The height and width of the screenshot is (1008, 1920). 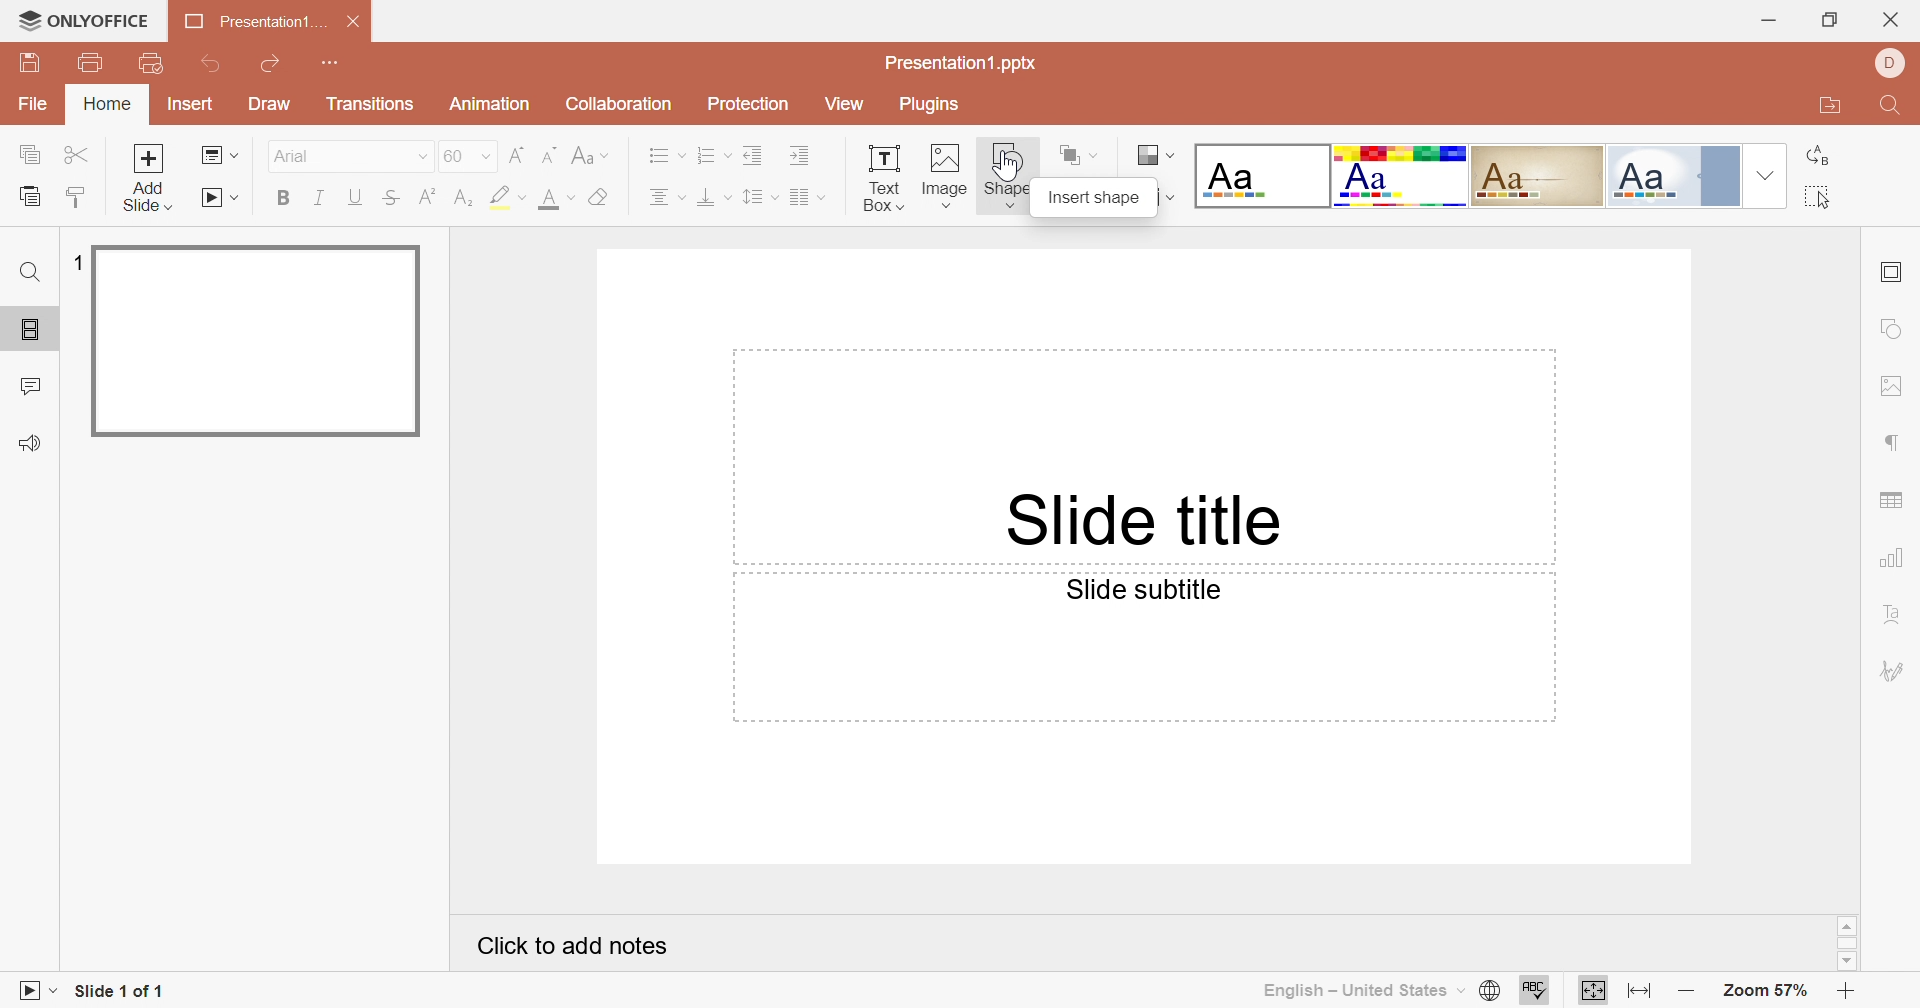 I want to click on Table settings, so click(x=1891, y=501).